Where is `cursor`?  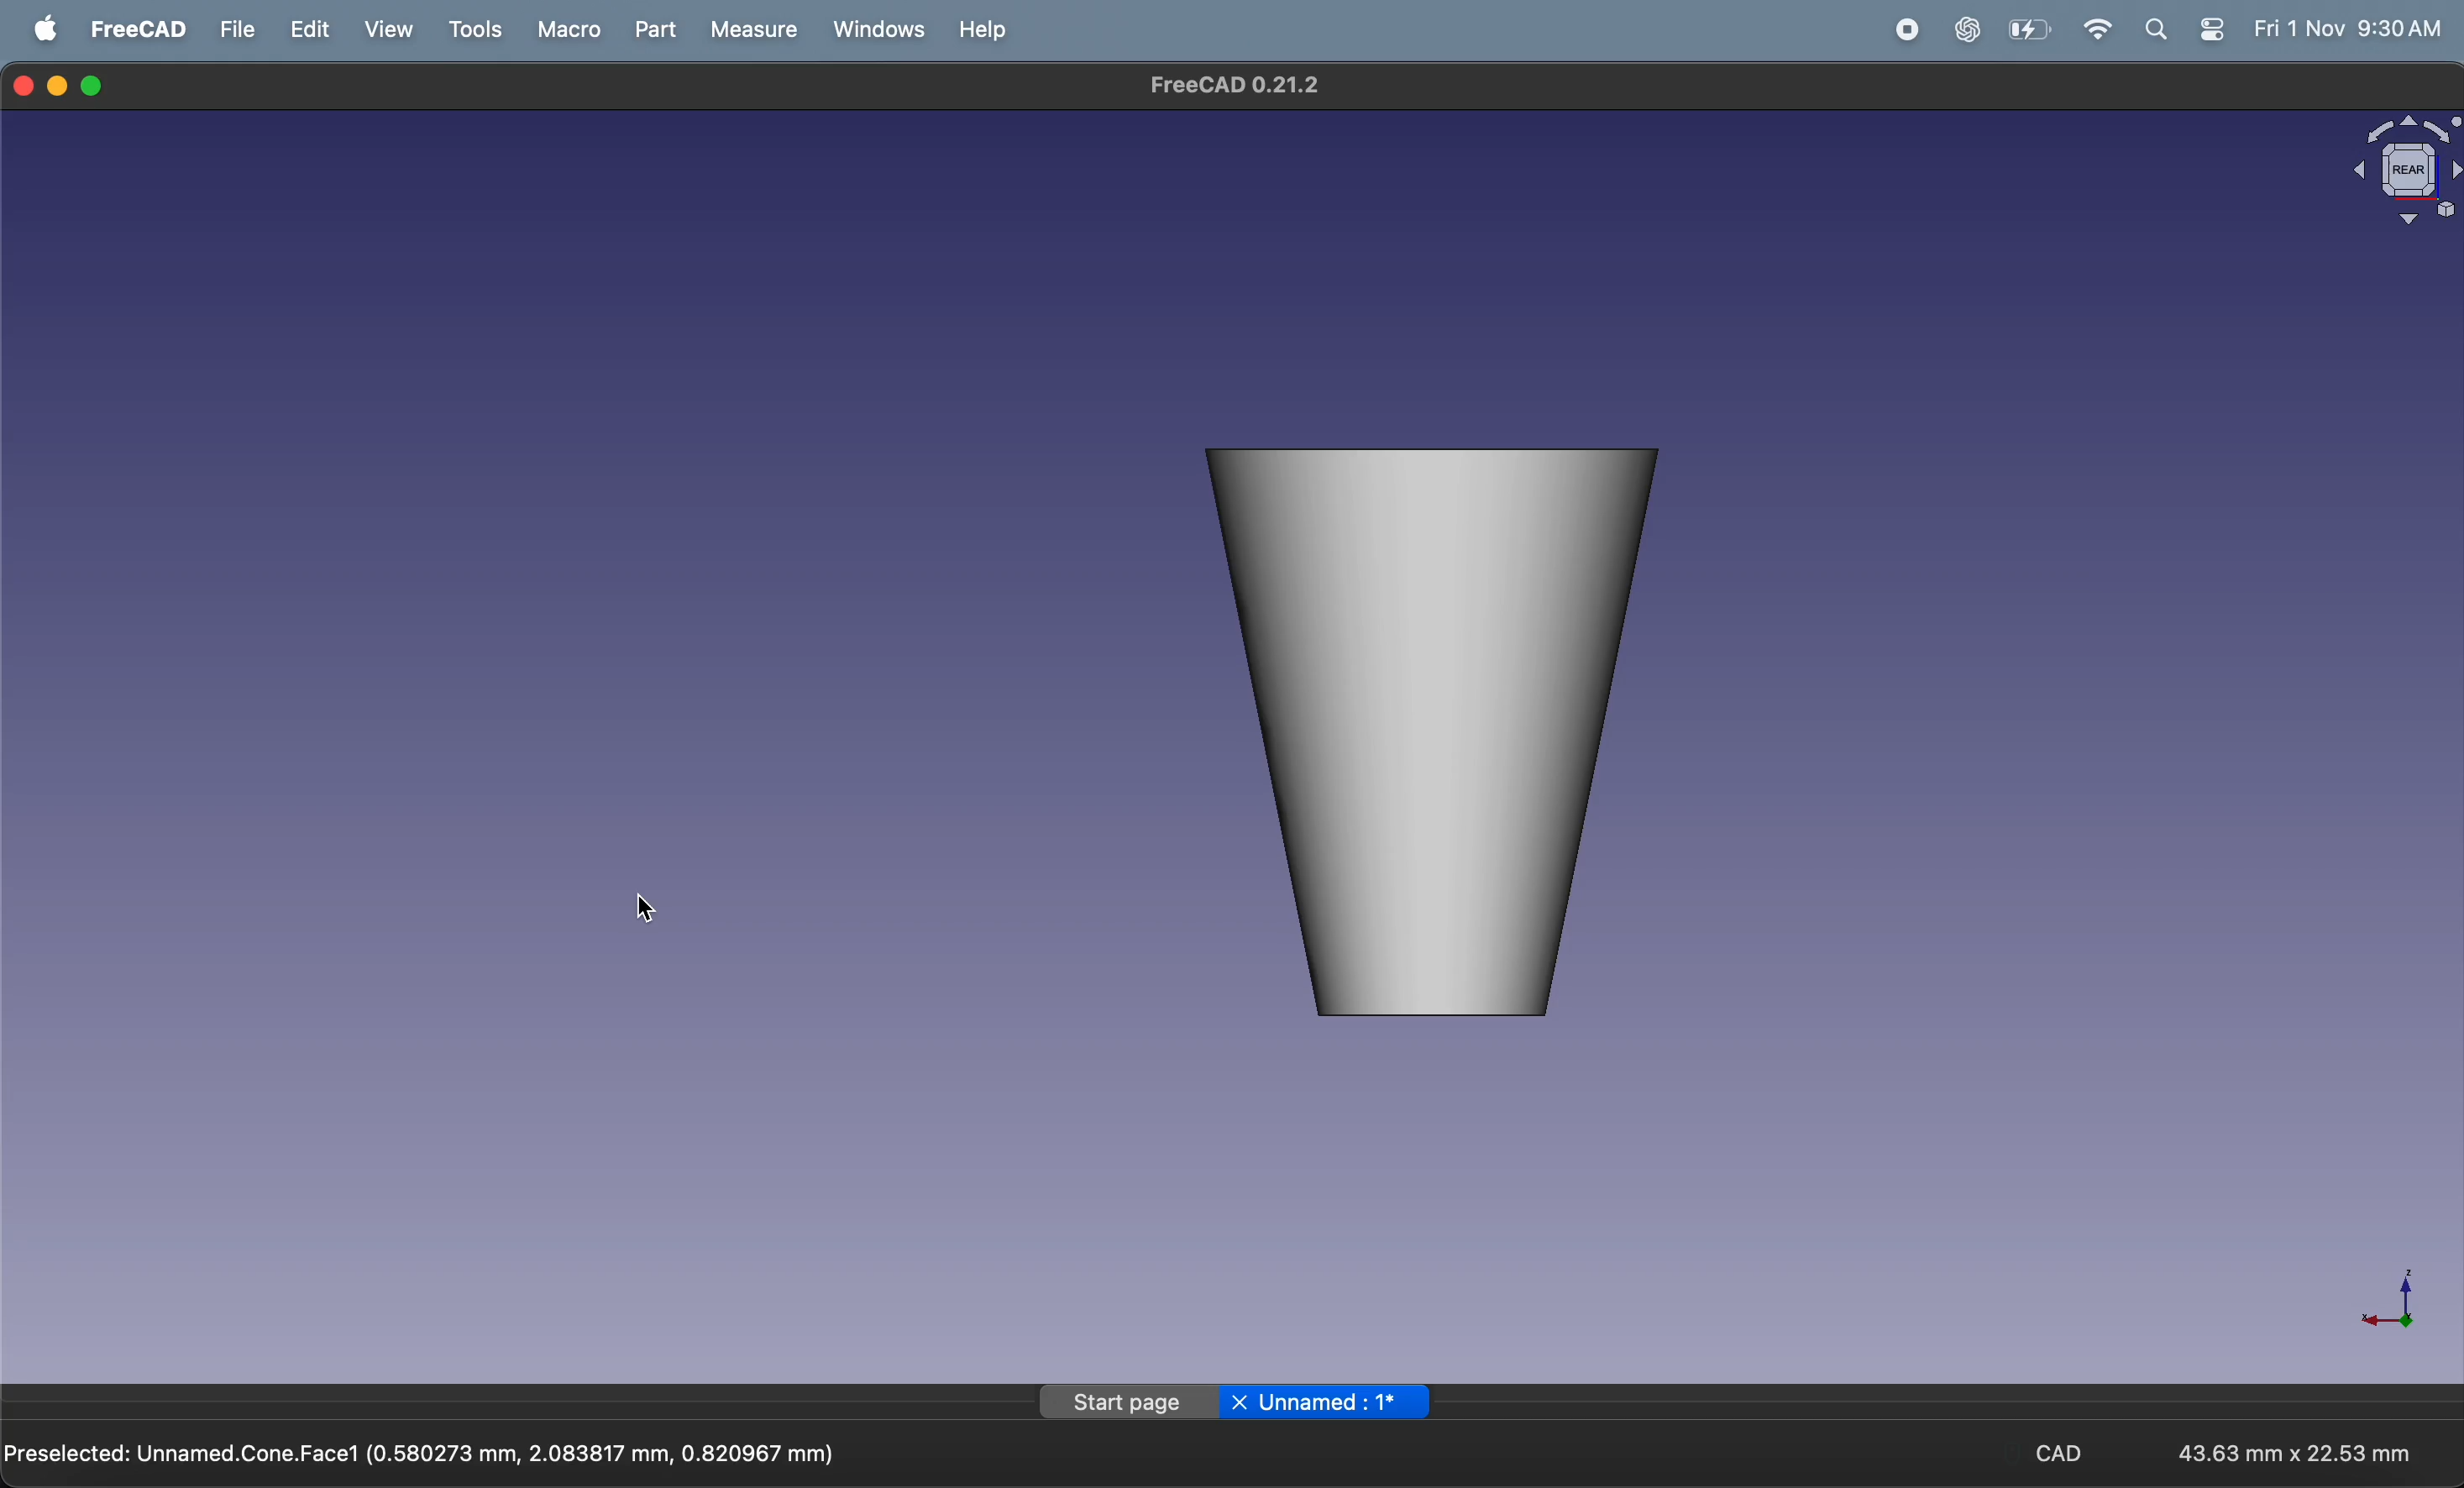 cursor is located at coordinates (653, 913).